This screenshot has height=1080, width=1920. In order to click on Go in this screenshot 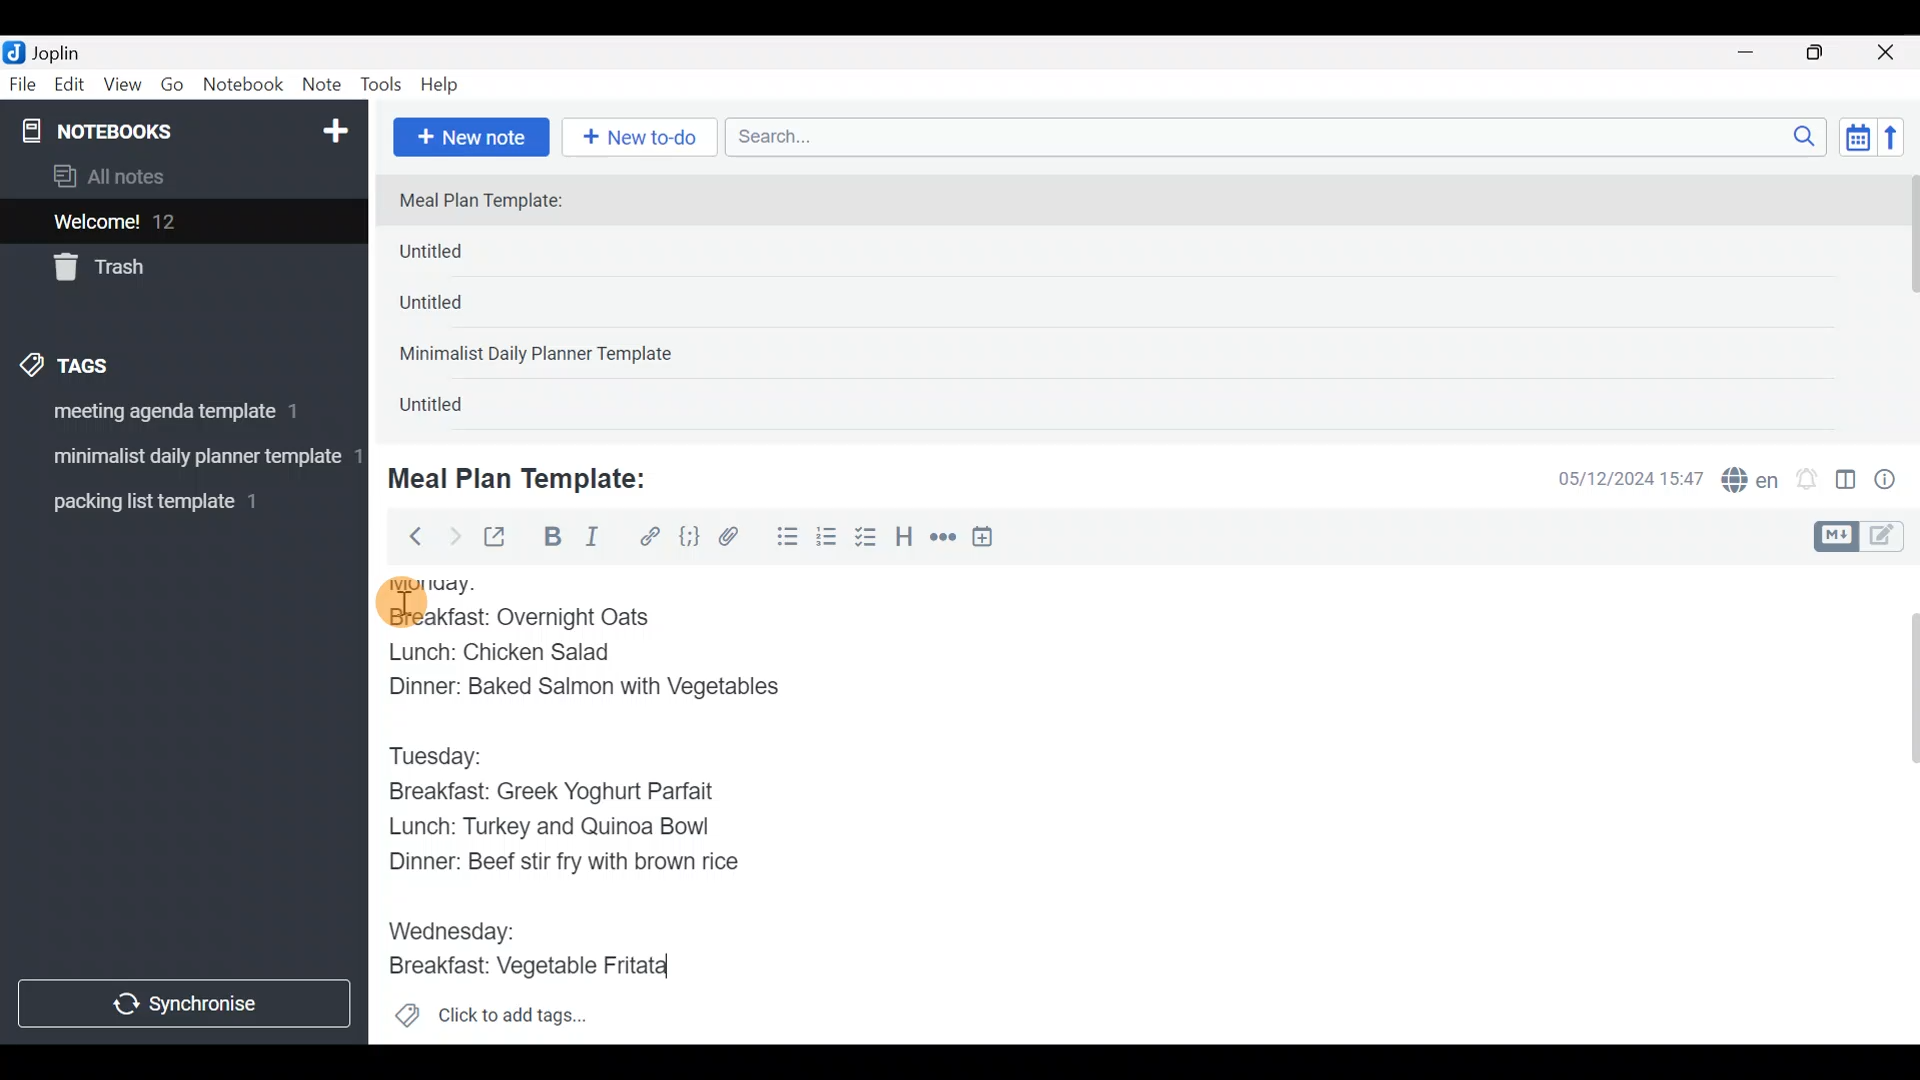, I will do `click(172, 89)`.